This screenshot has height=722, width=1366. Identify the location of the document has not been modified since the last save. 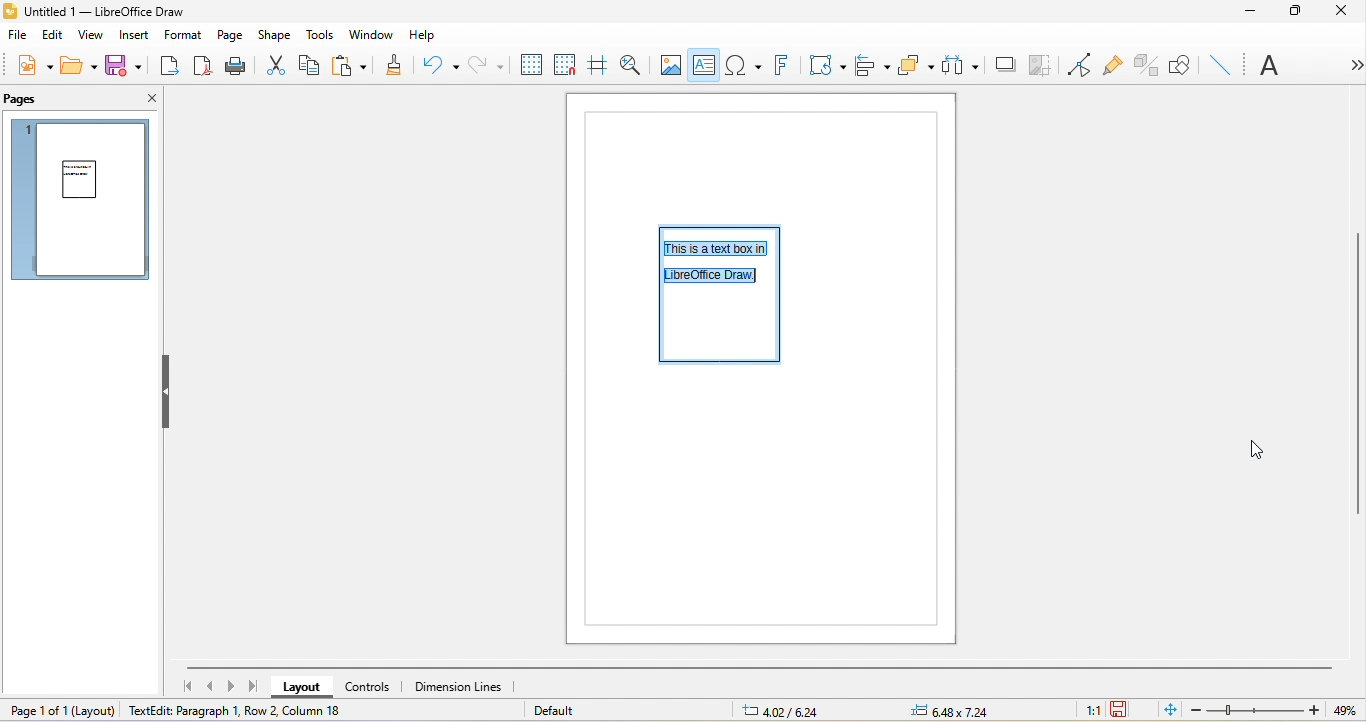
(1125, 711).